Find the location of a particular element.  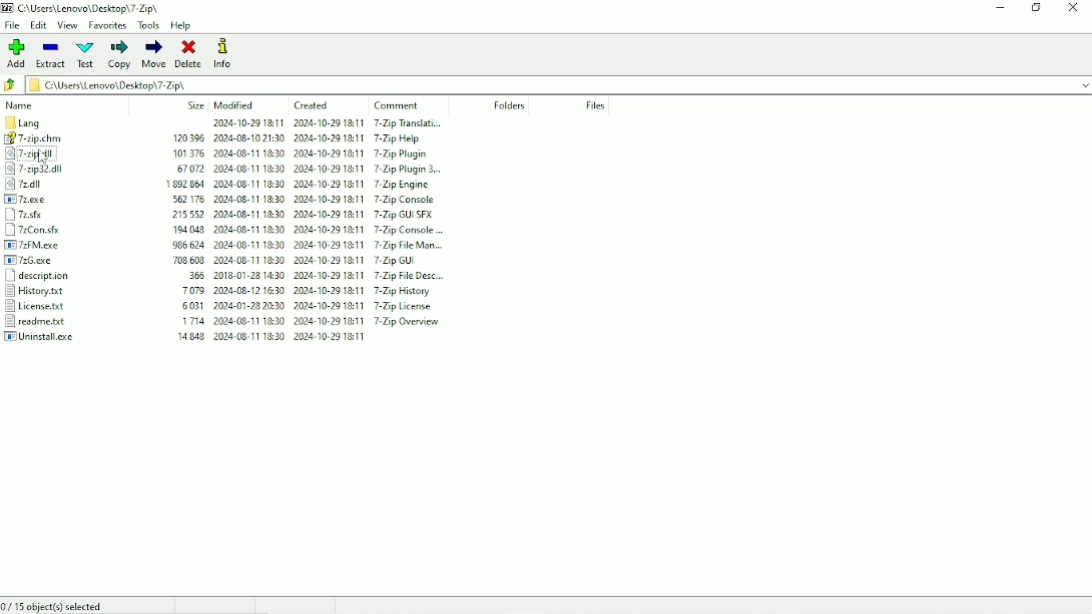

License.txt is located at coordinates (220, 307).